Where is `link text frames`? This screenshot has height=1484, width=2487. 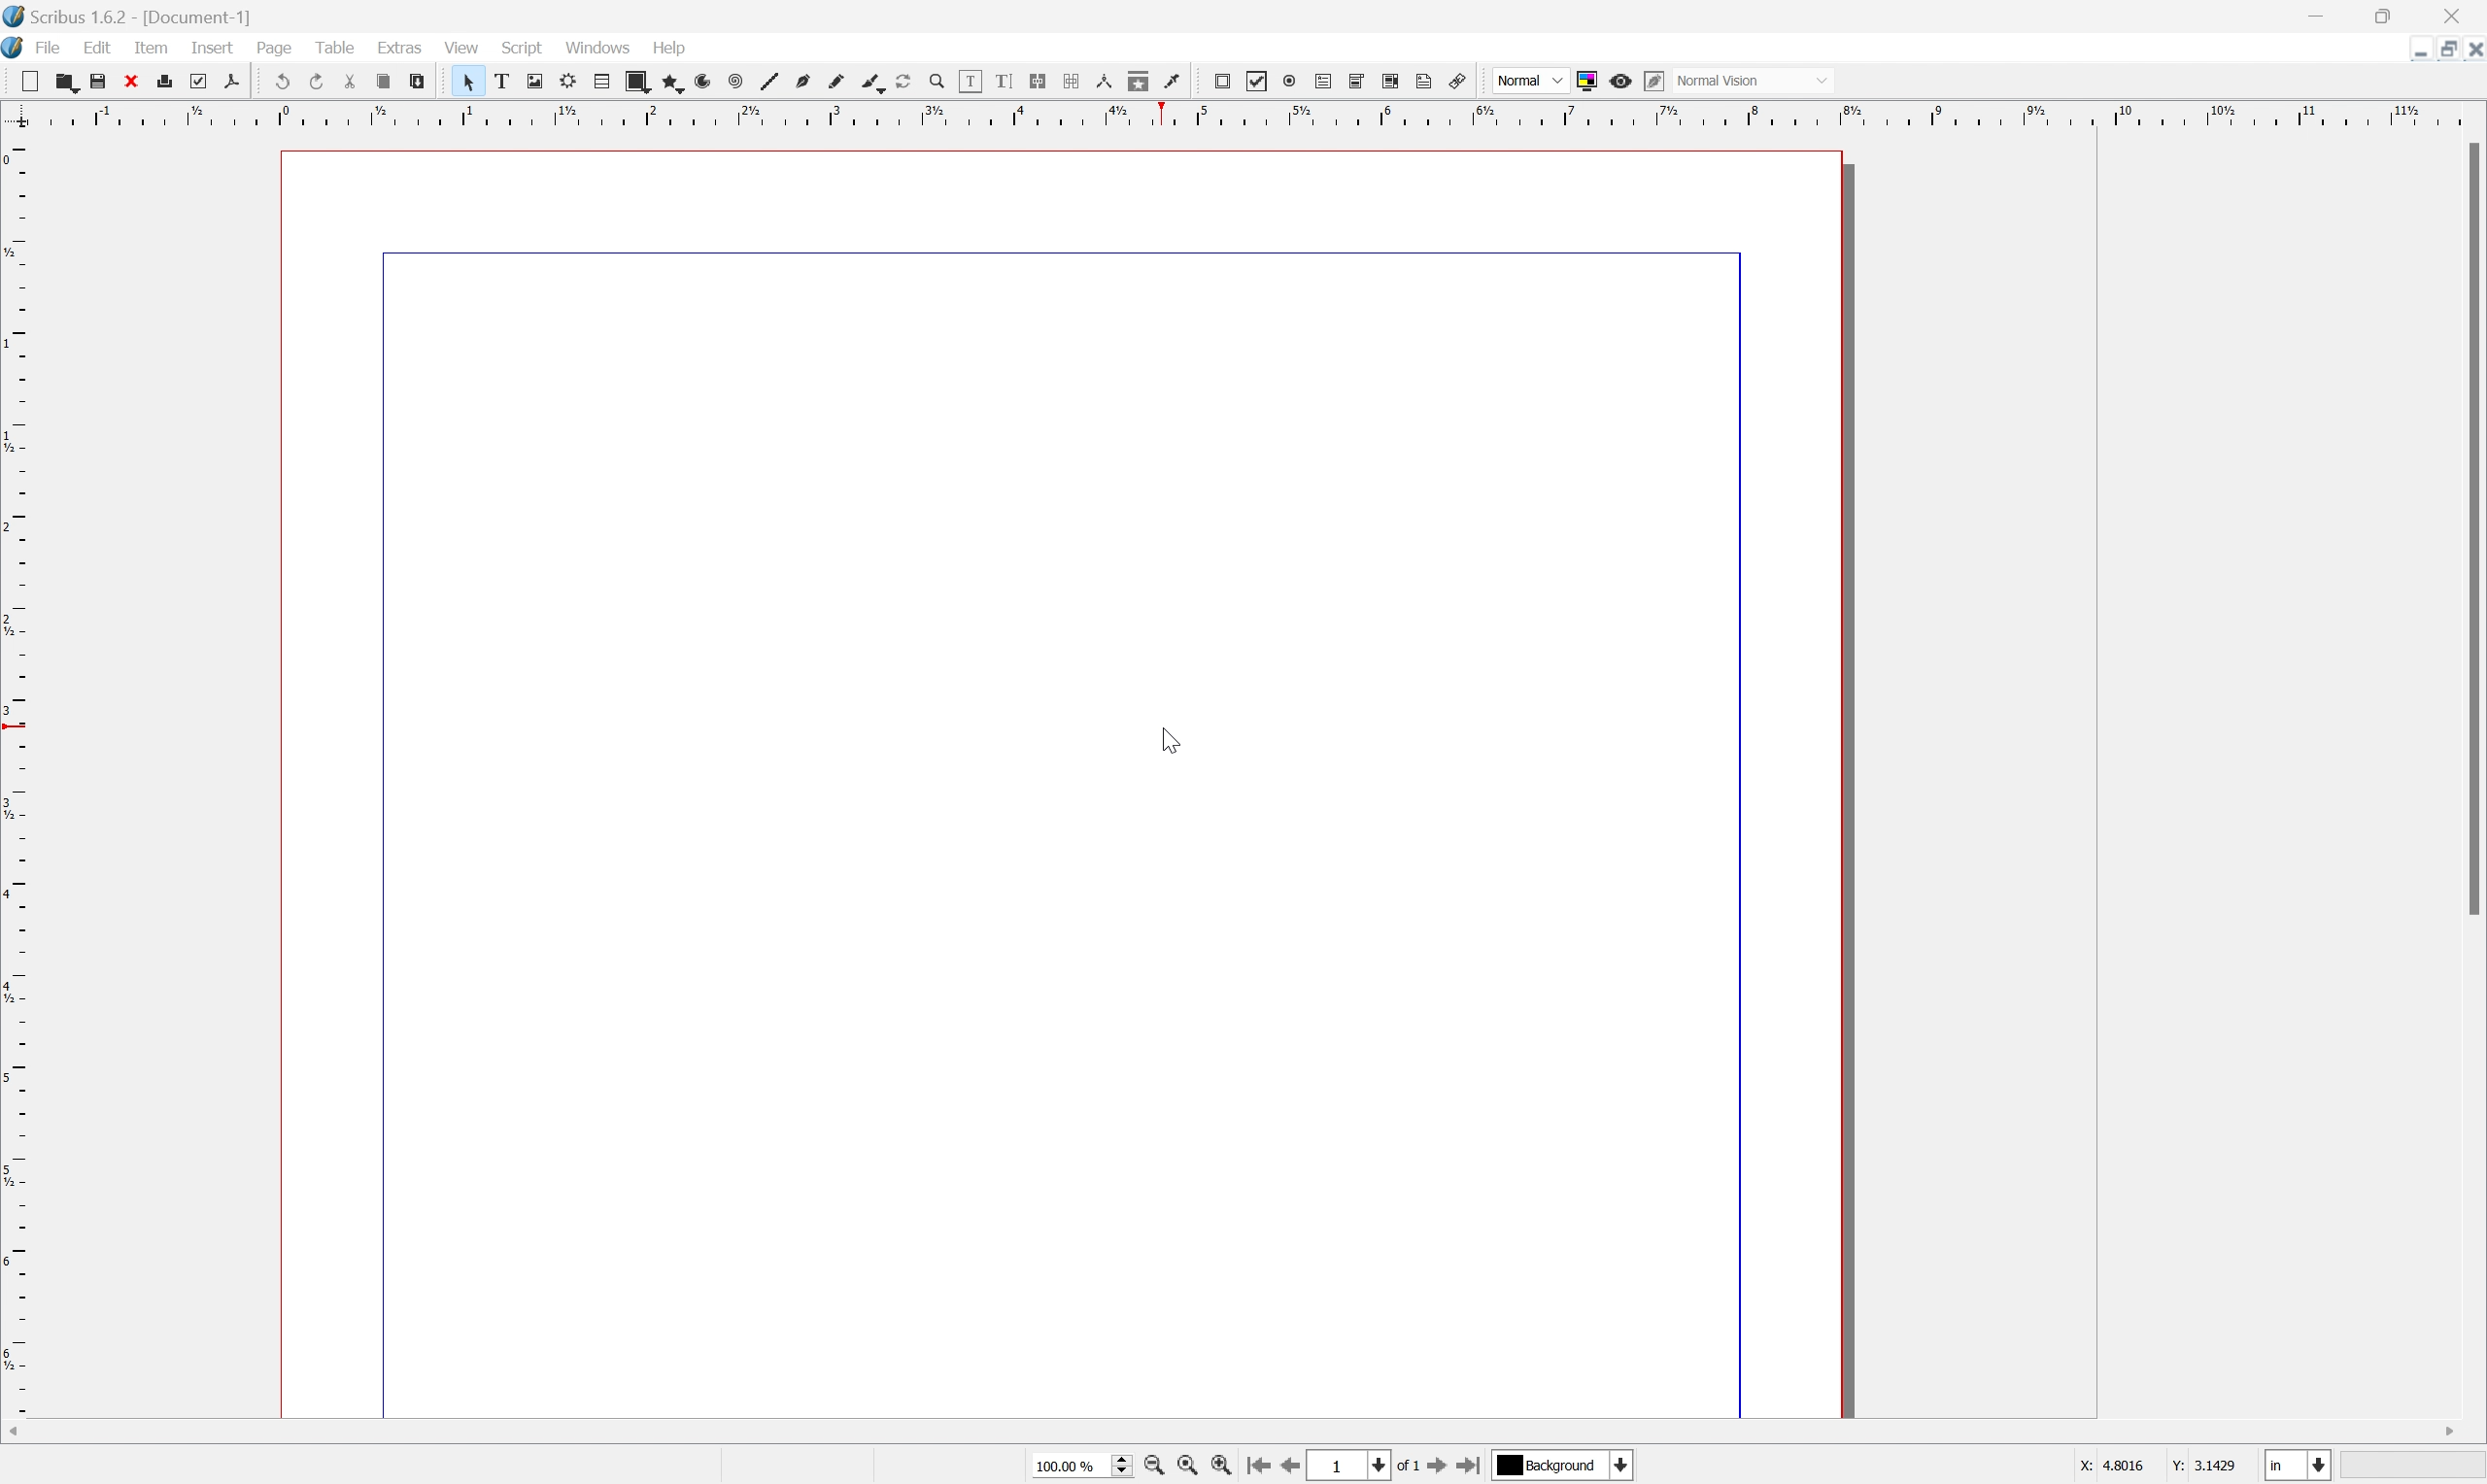
link text frames is located at coordinates (1038, 79).